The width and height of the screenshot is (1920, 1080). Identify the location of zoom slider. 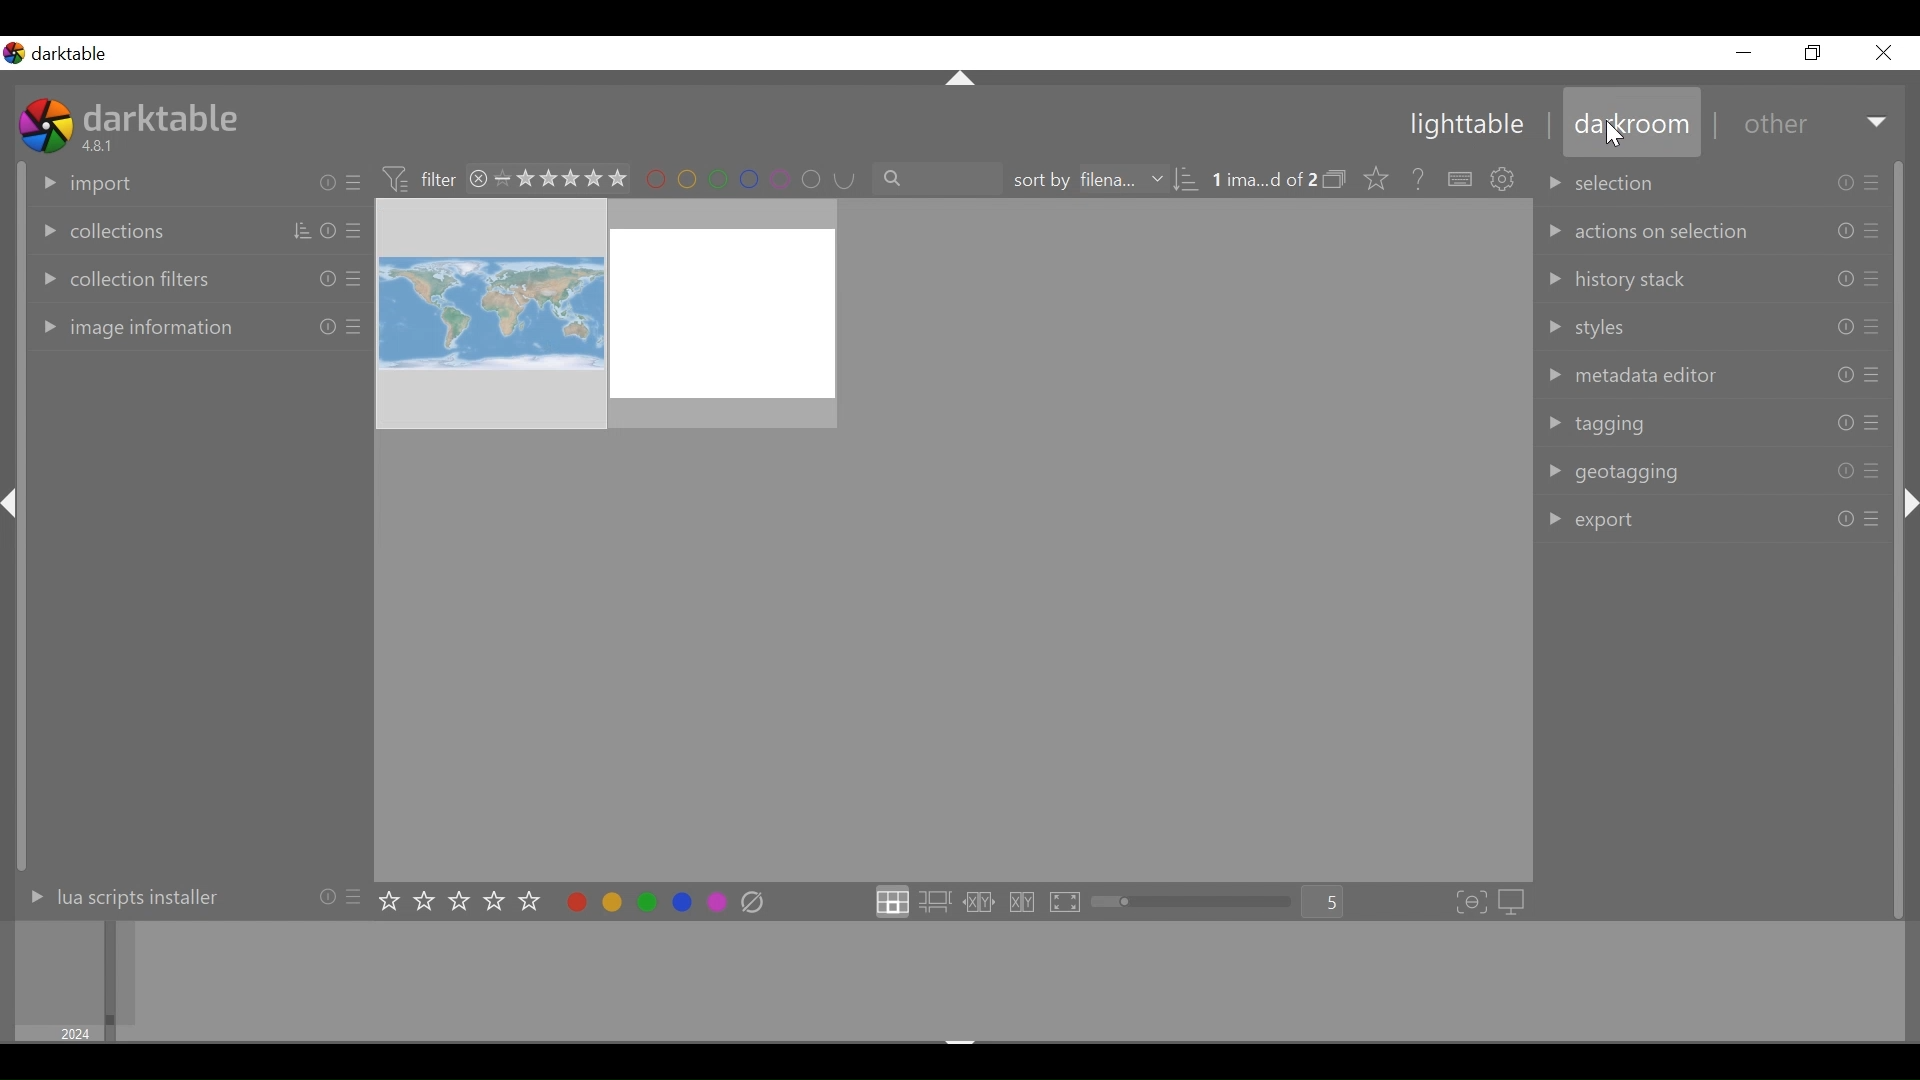
(1196, 902).